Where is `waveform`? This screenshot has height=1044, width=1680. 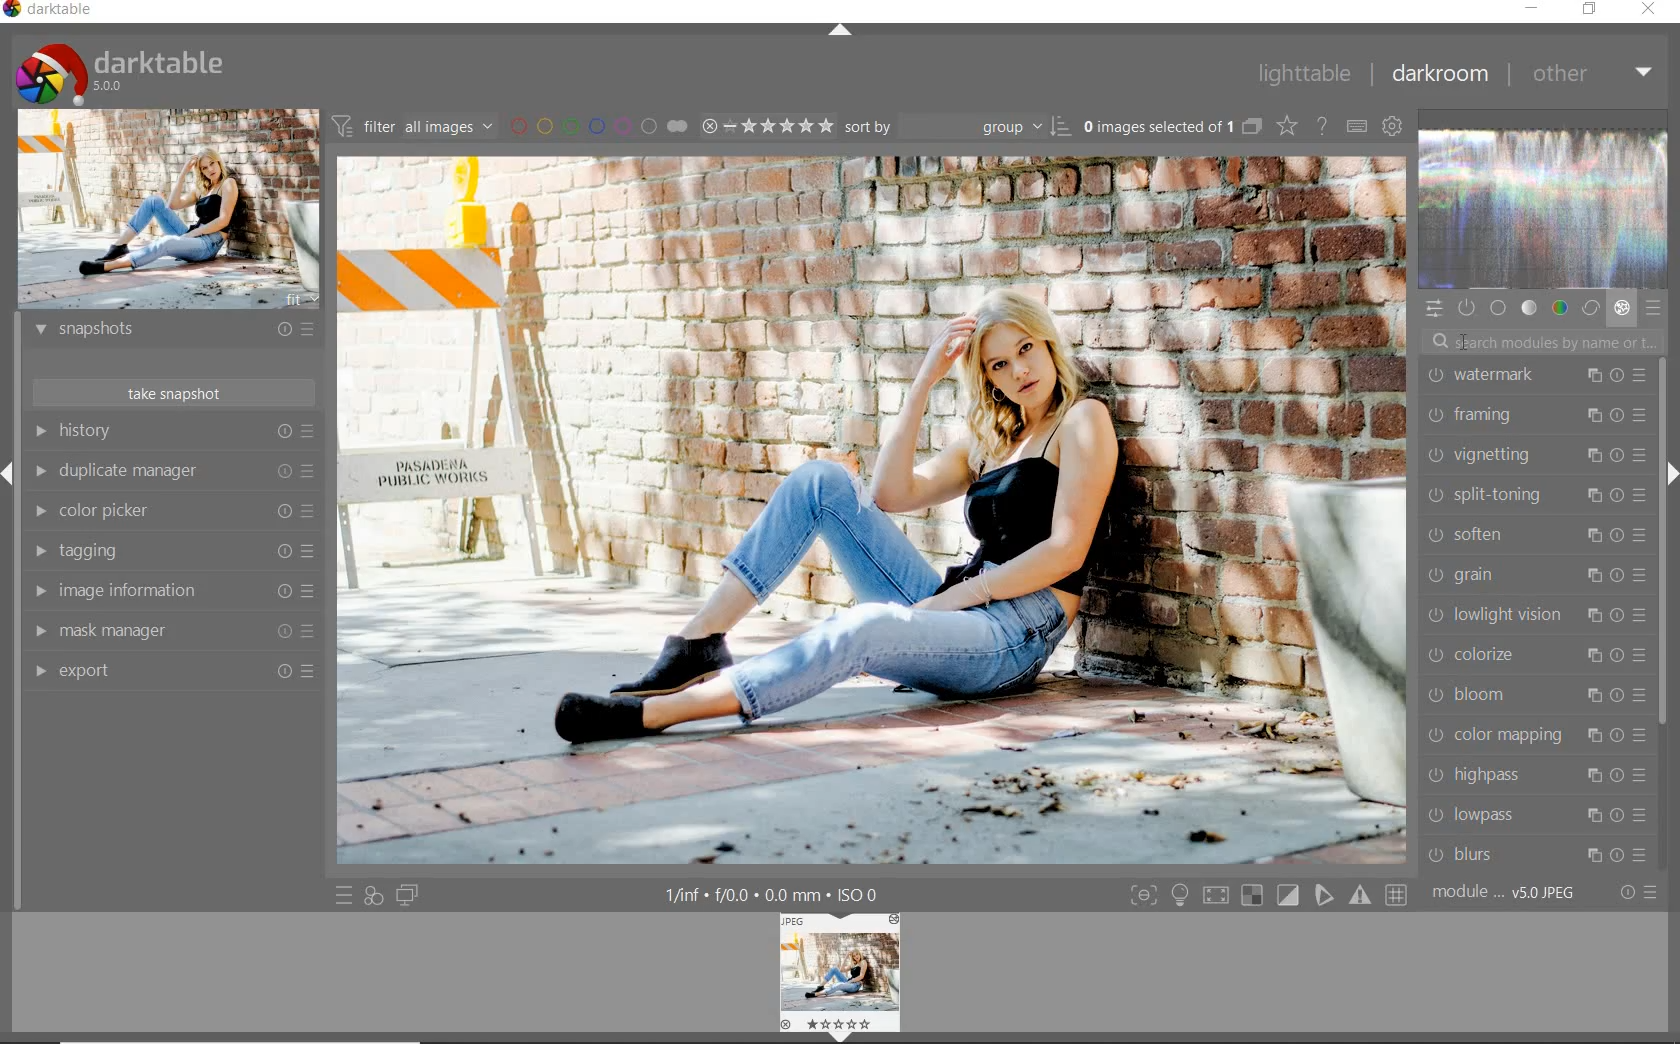
waveform is located at coordinates (1544, 210).